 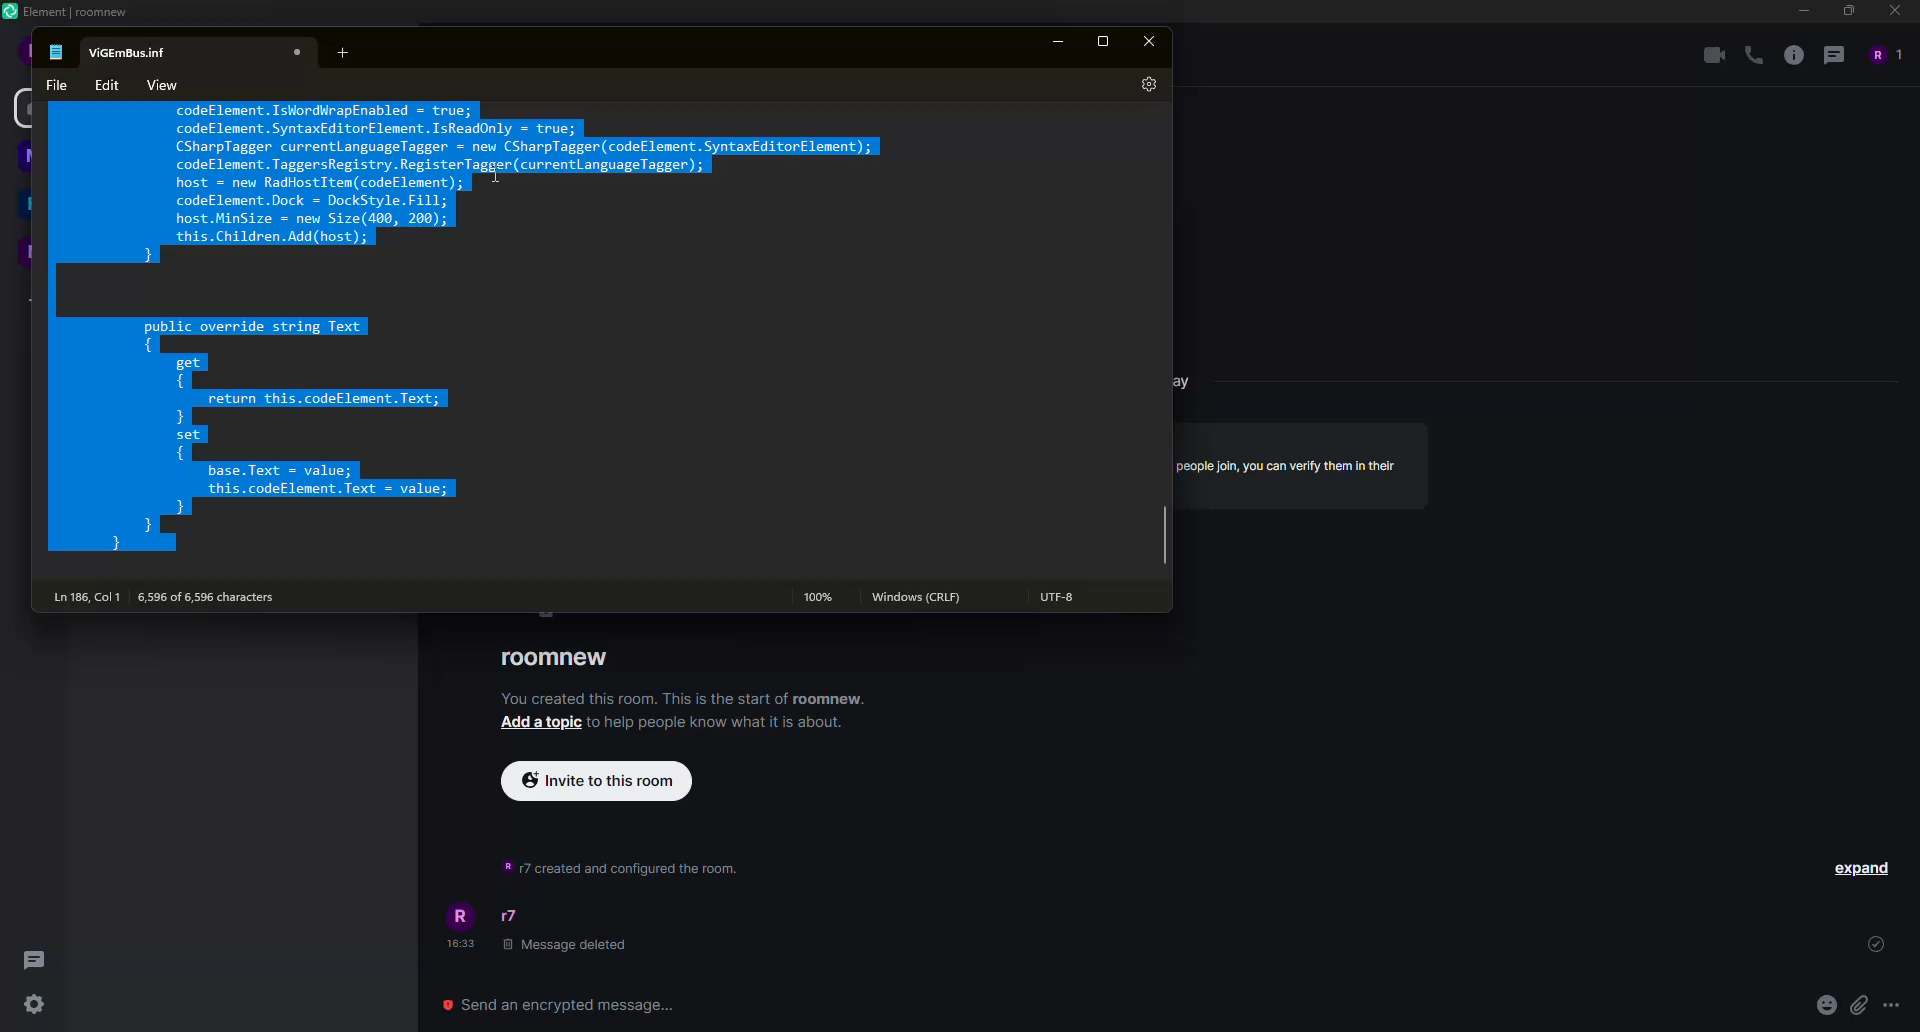 What do you see at coordinates (1893, 11) in the screenshot?
I see `close` at bounding box center [1893, 11].